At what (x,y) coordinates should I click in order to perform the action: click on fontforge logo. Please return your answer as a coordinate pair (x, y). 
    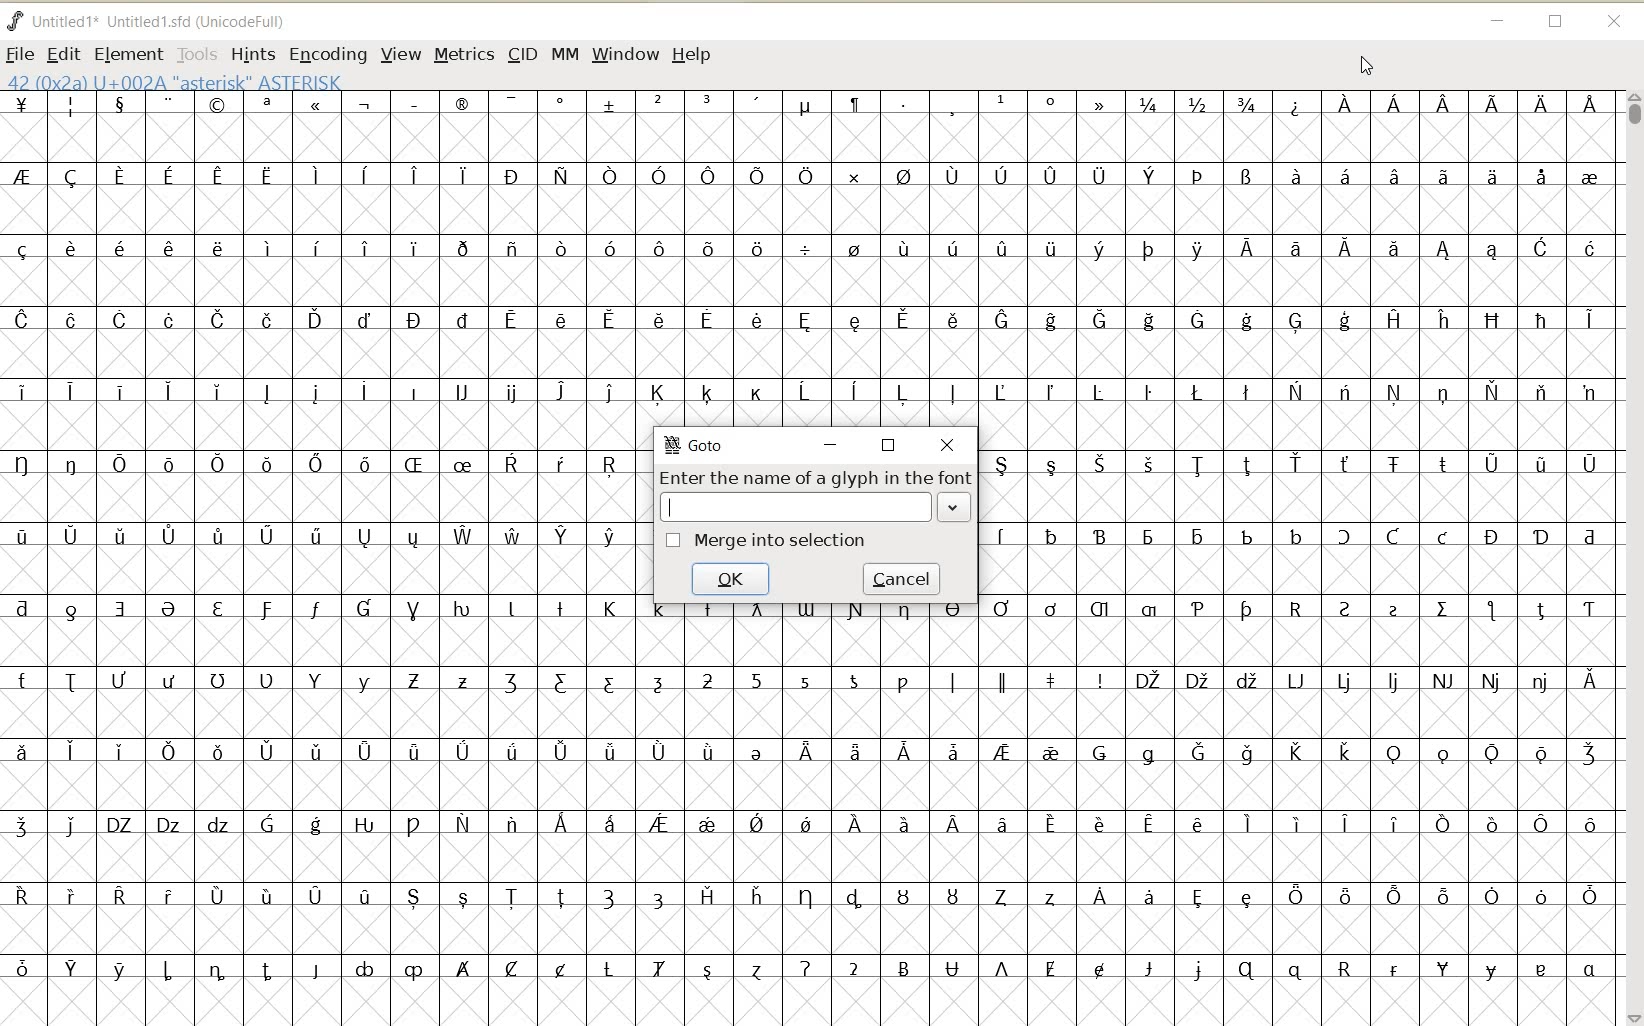
    Looking at the image, I should click on (16, 19).